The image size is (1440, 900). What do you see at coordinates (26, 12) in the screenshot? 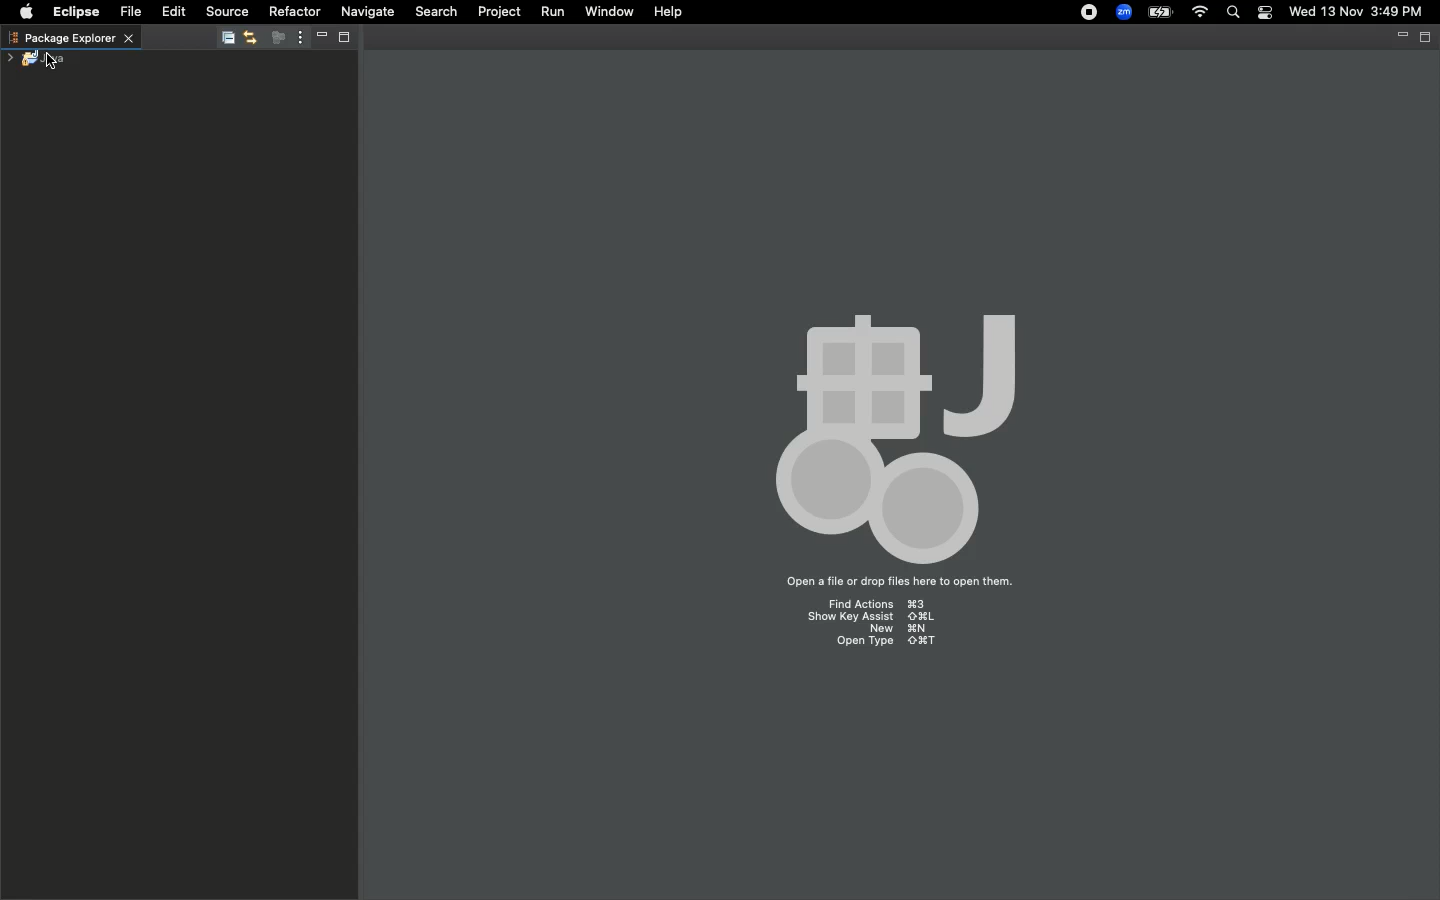
I see `Apple logo` at bounding box center [26, 12].